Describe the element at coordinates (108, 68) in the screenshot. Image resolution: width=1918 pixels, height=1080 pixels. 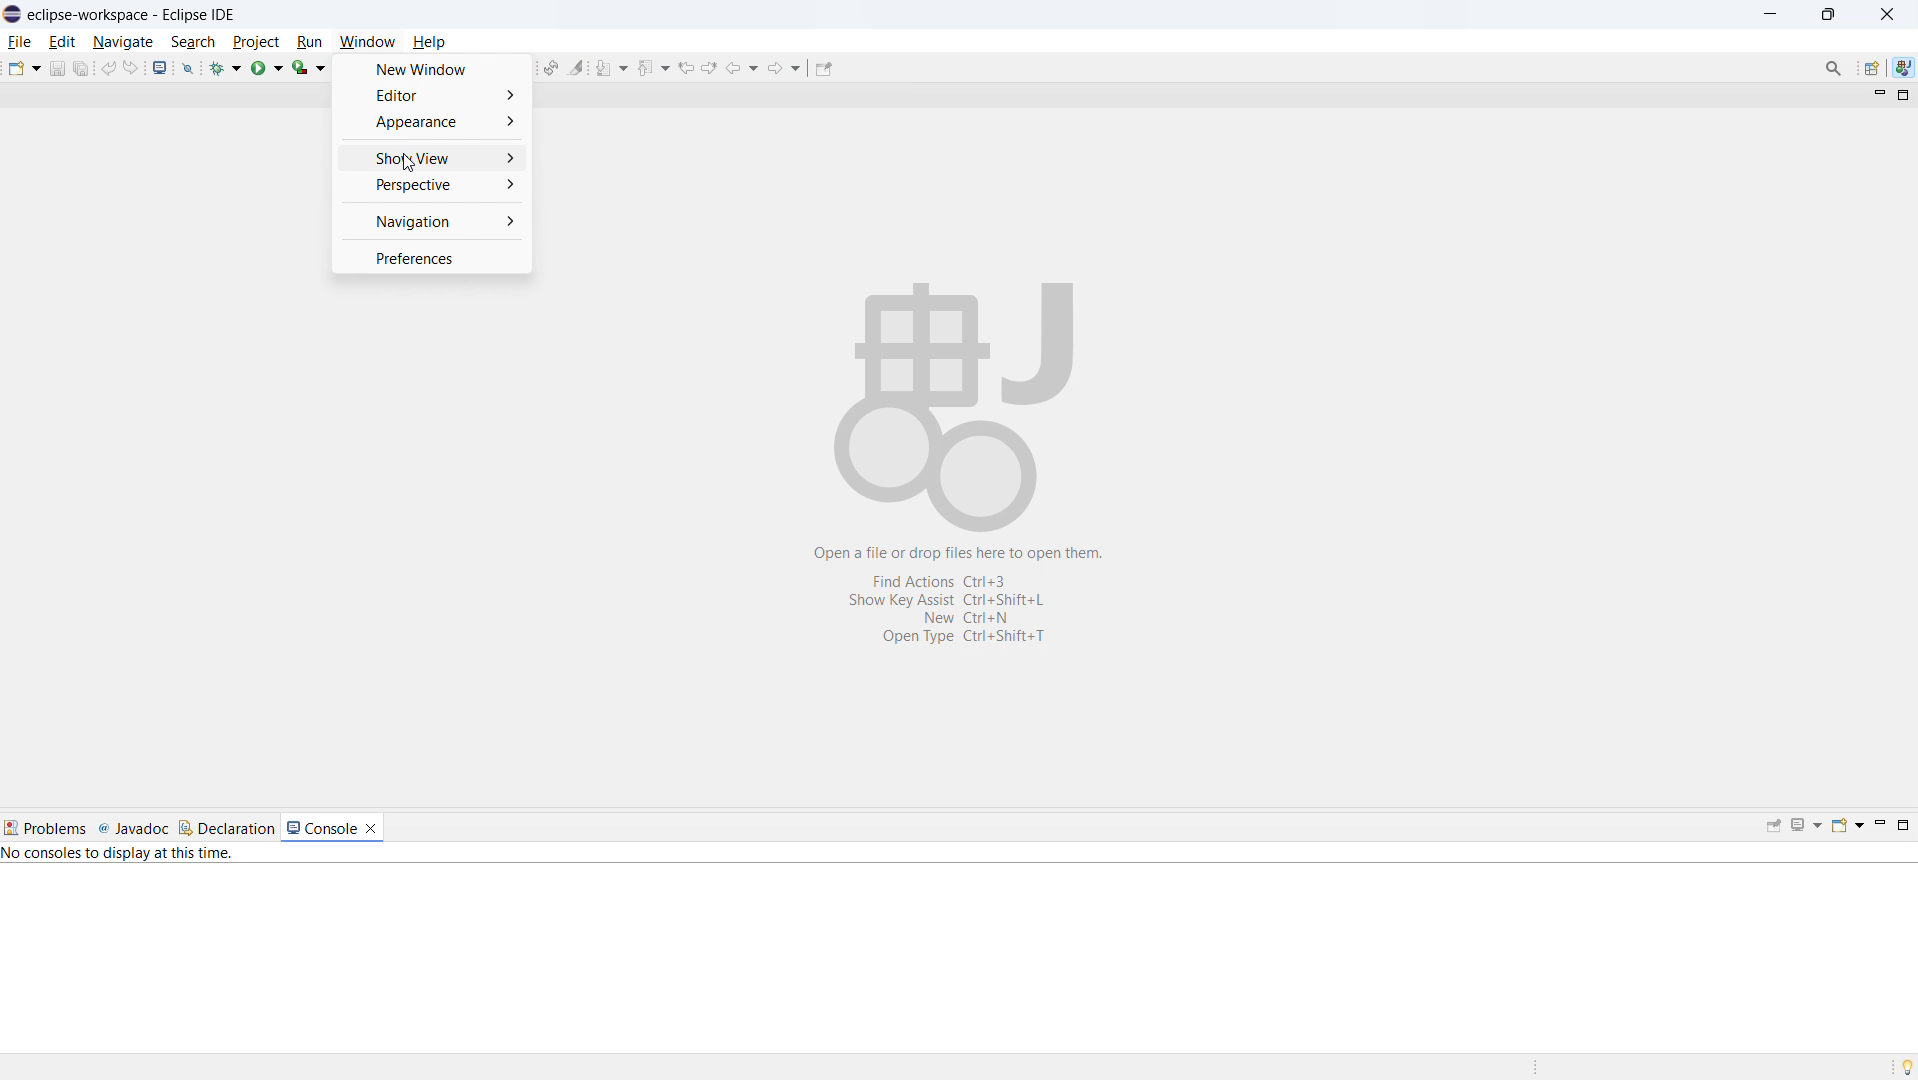
I see `undo` at that location.